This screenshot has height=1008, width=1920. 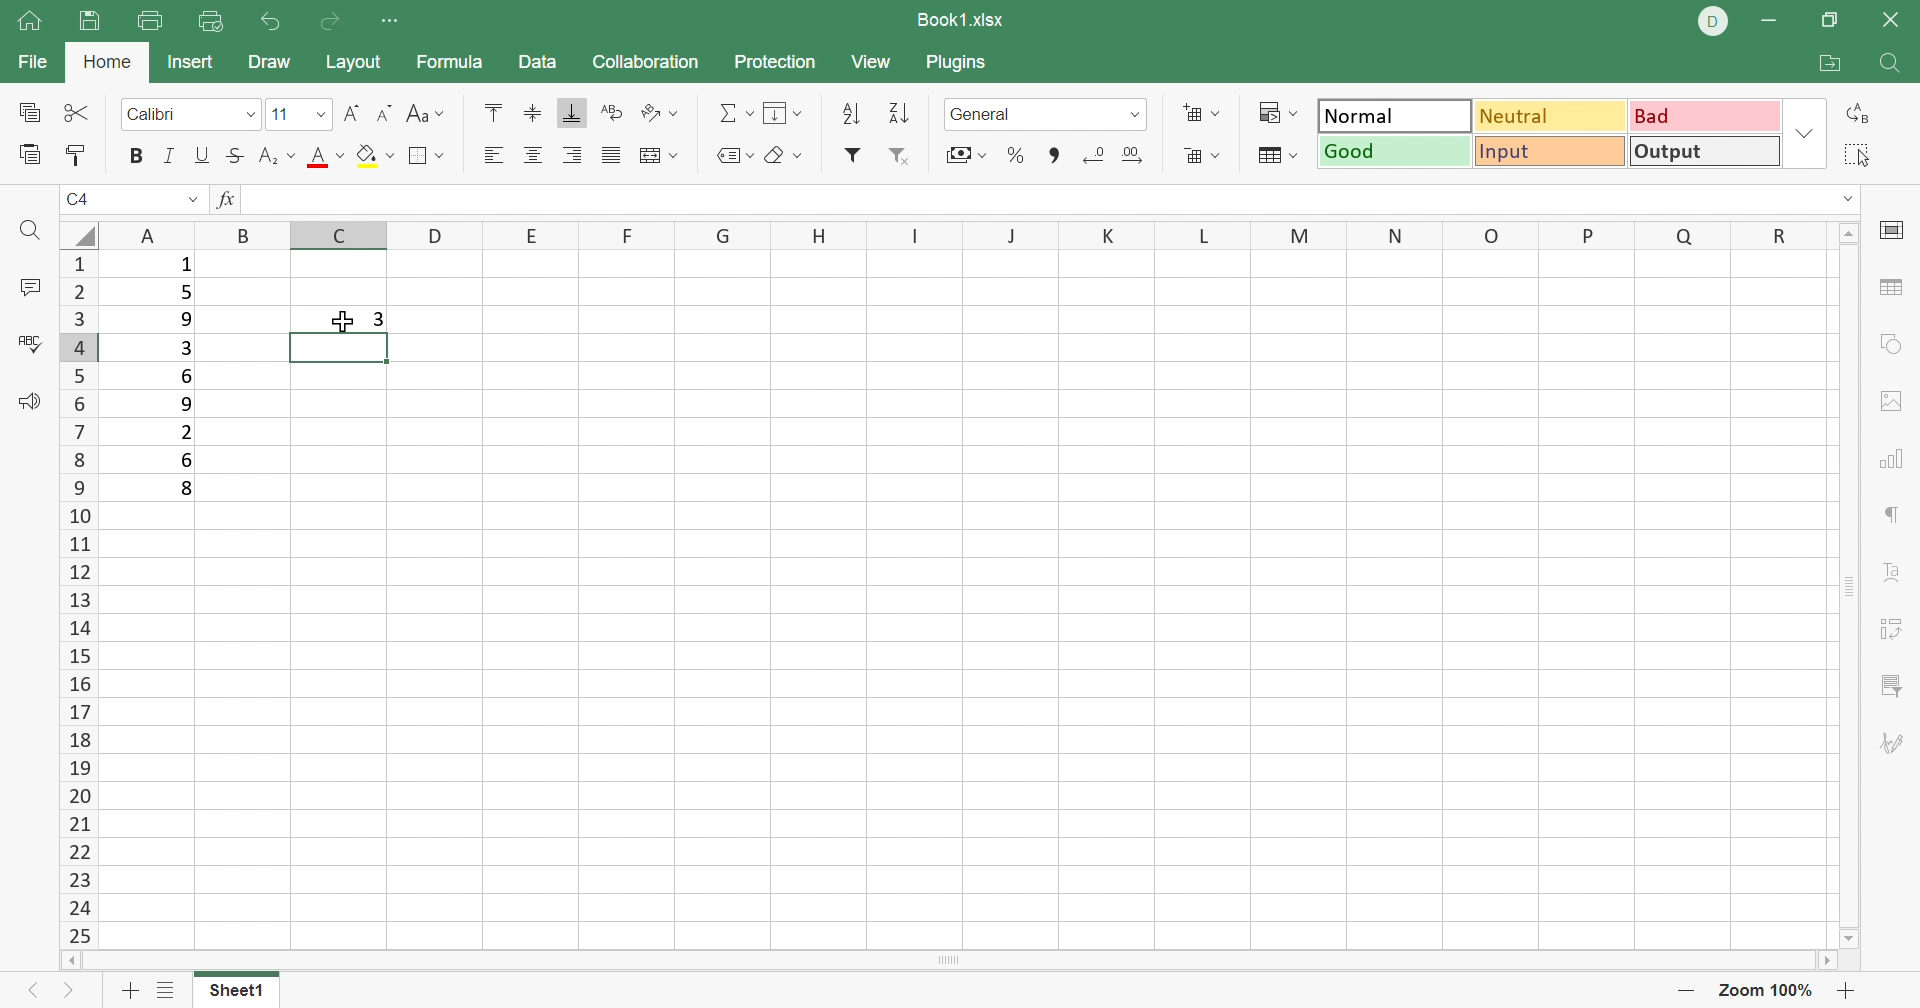 What do you see at coordinates (1834, 63) in the screenshot?
I see `Open file location` at bounding box center [1834, 63].